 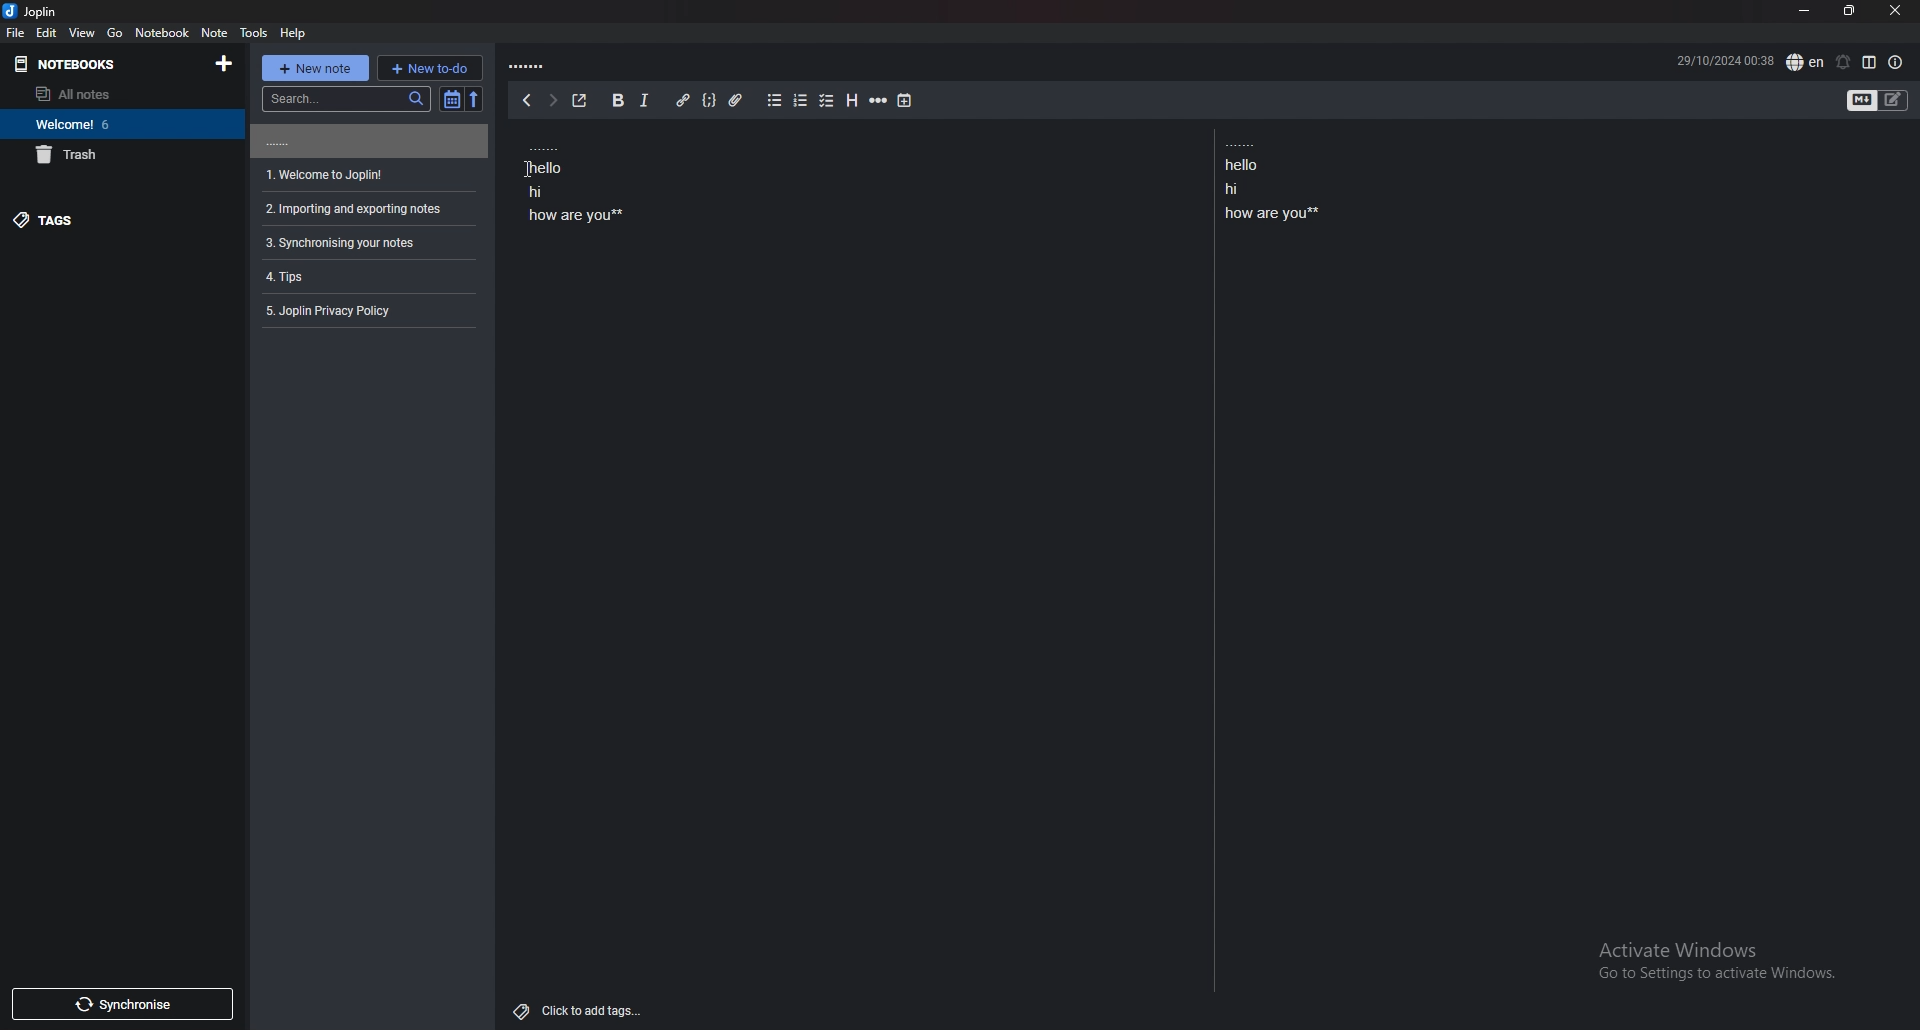 What do you see at coordinates (617, 100) in the screenshot?
I see `bold` at bounding box center [617, 100].